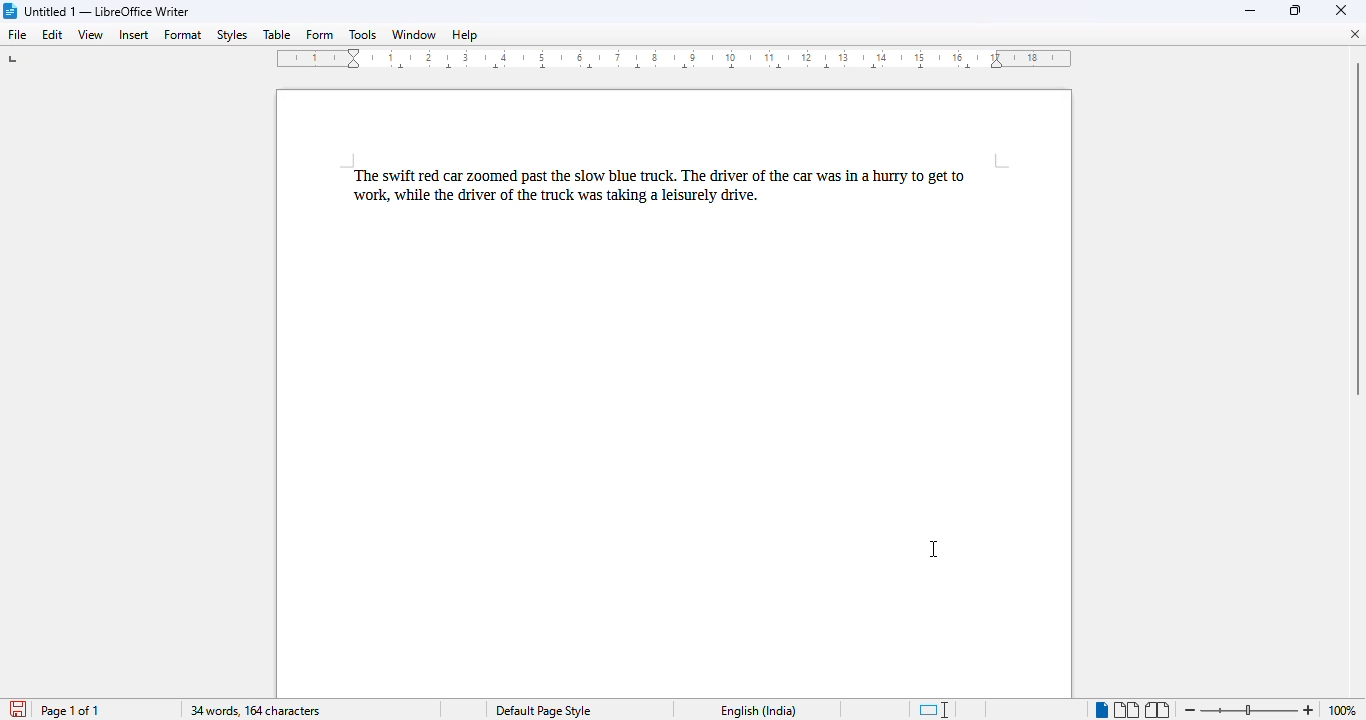 The height and width of the screenshot is (720, 1366). Describe the element at coordinates (16, 709) in the screenshot. I see `save document` at that location.